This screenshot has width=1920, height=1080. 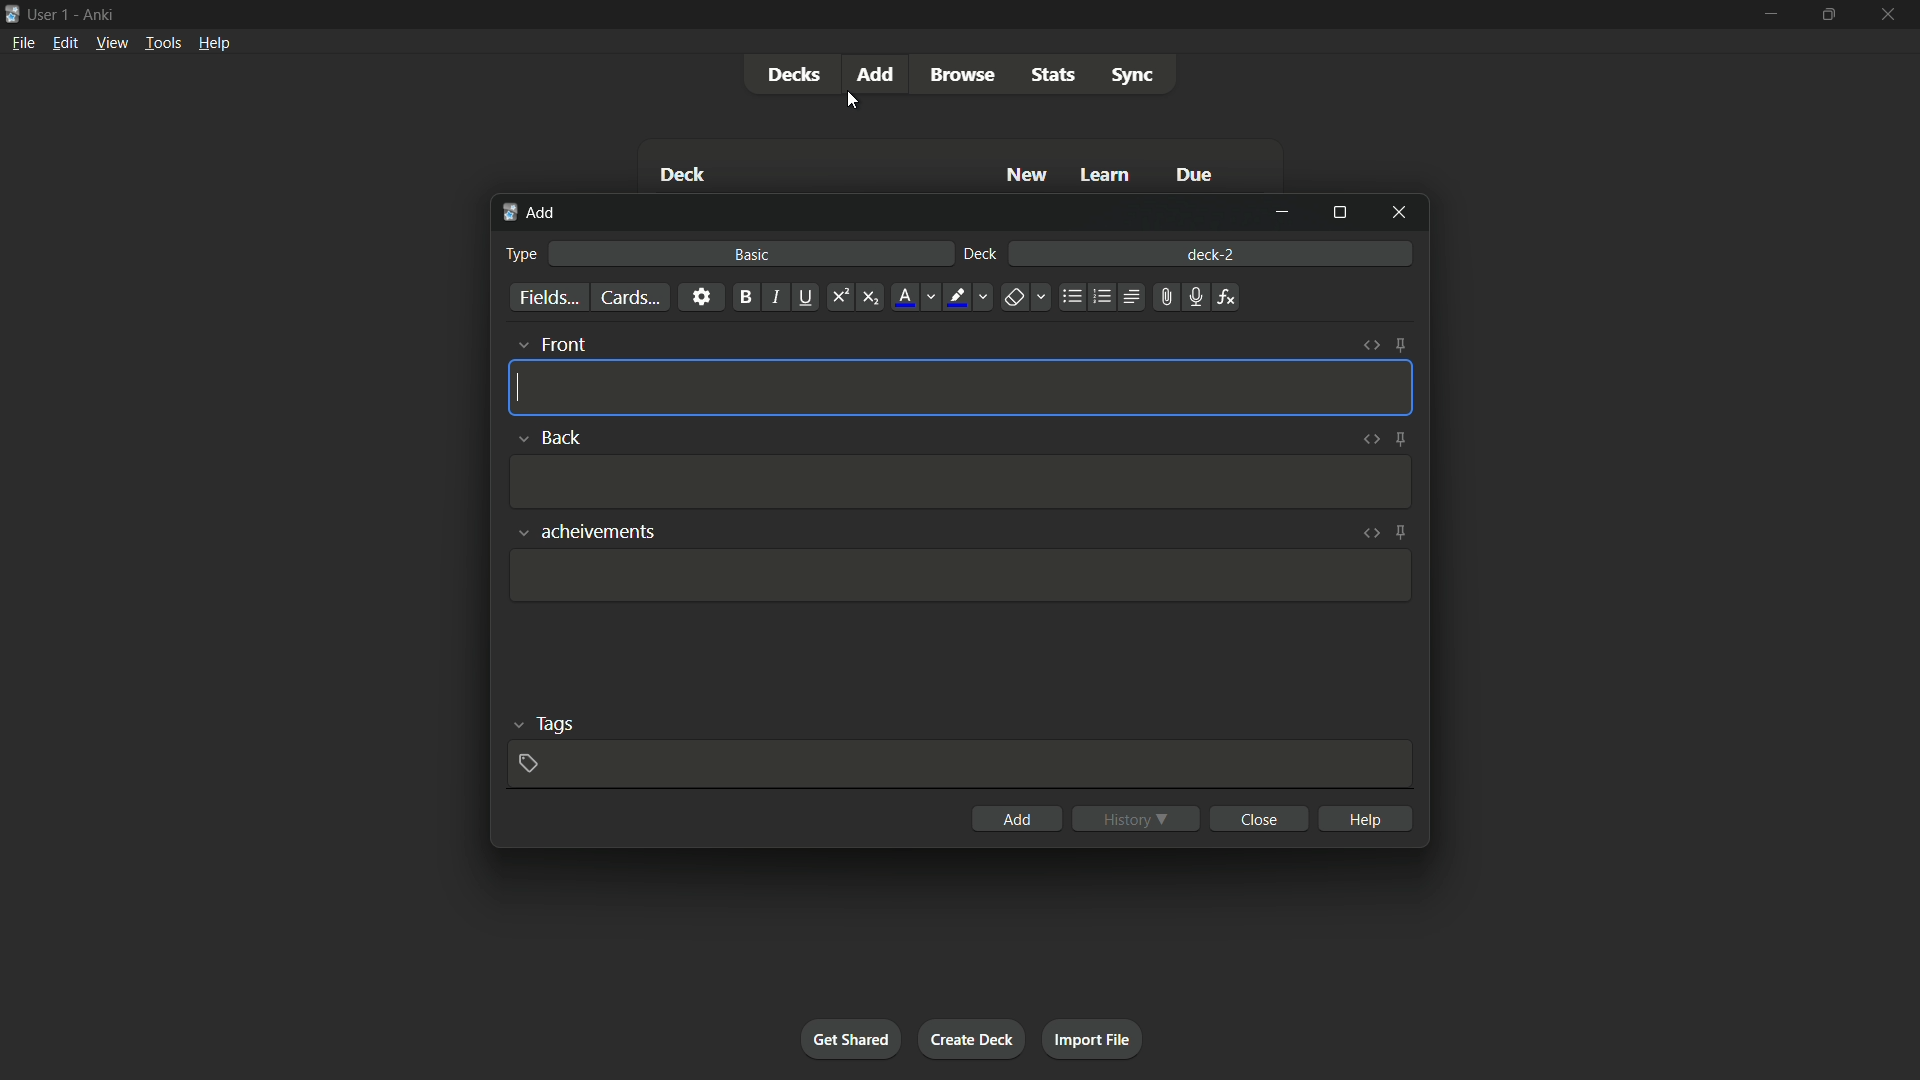 What do you see at coordinates (1196, 174) in the screenshot?
I see `Due` at bounding box center [1196, 174].